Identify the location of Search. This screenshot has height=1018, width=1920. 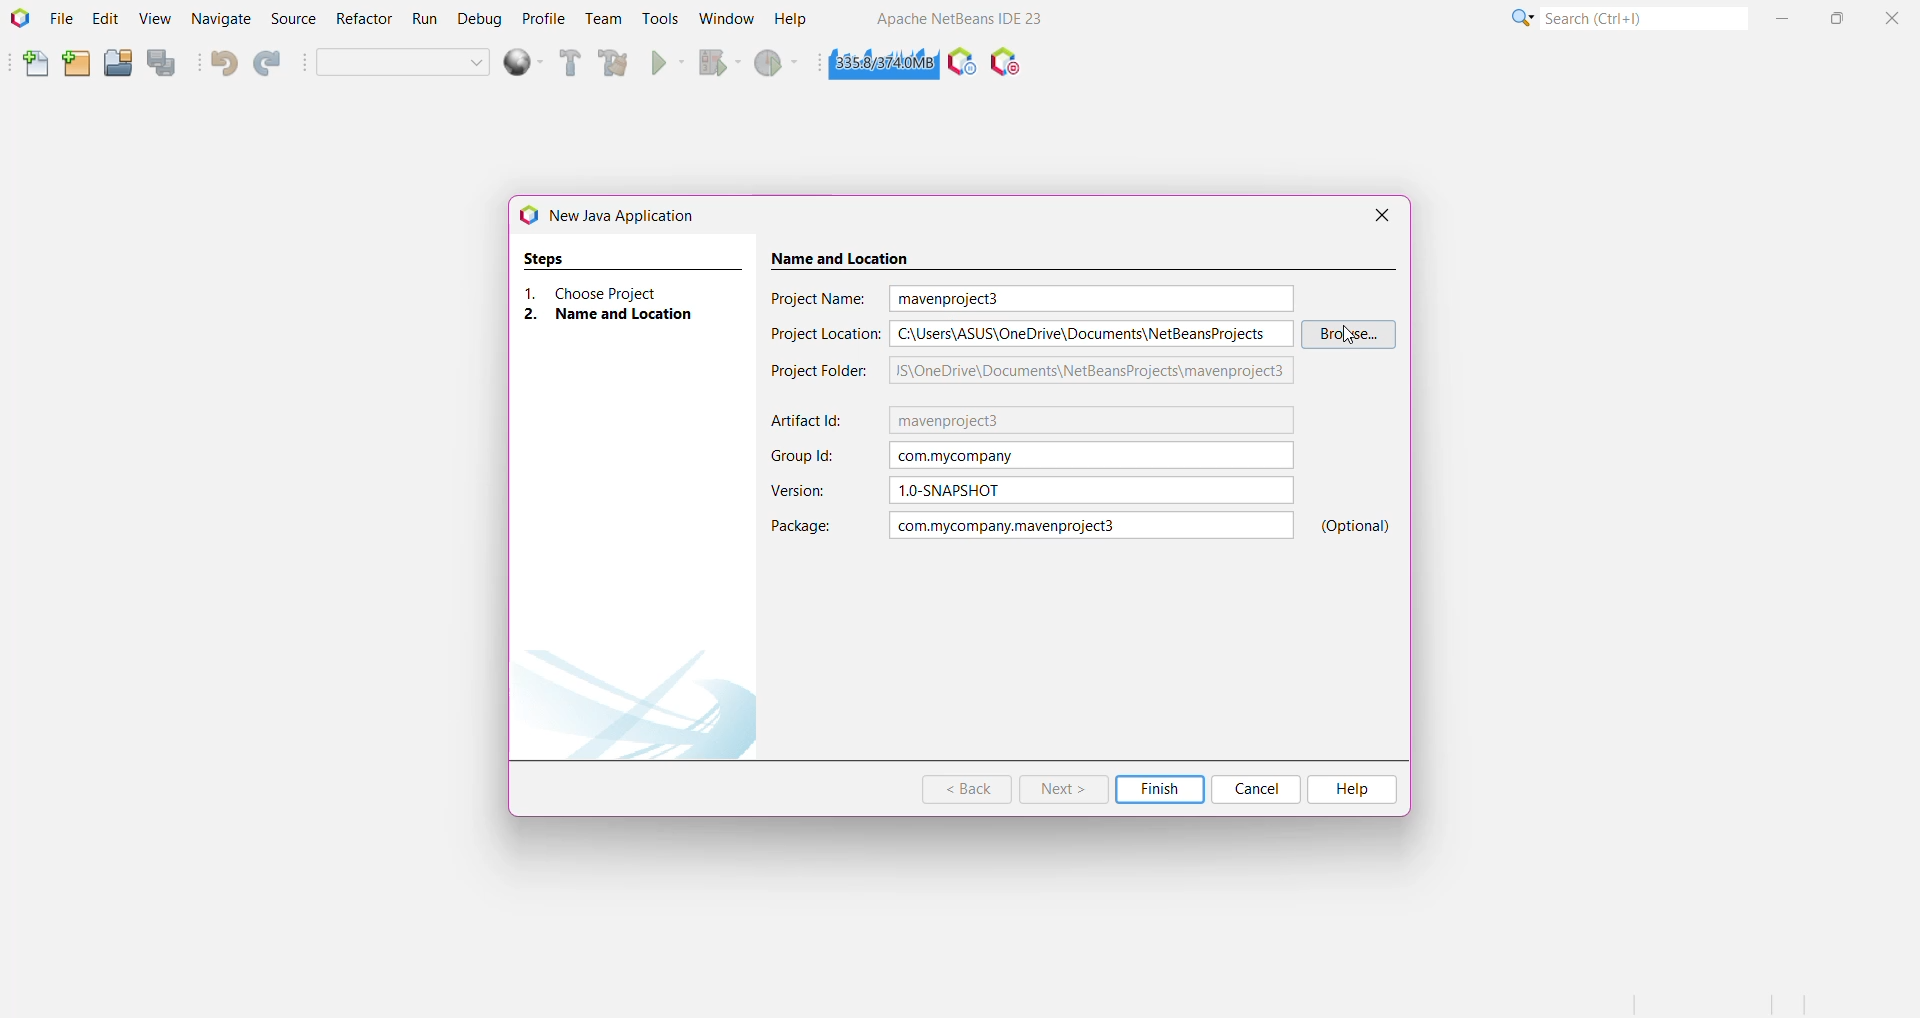
(1645, 21).